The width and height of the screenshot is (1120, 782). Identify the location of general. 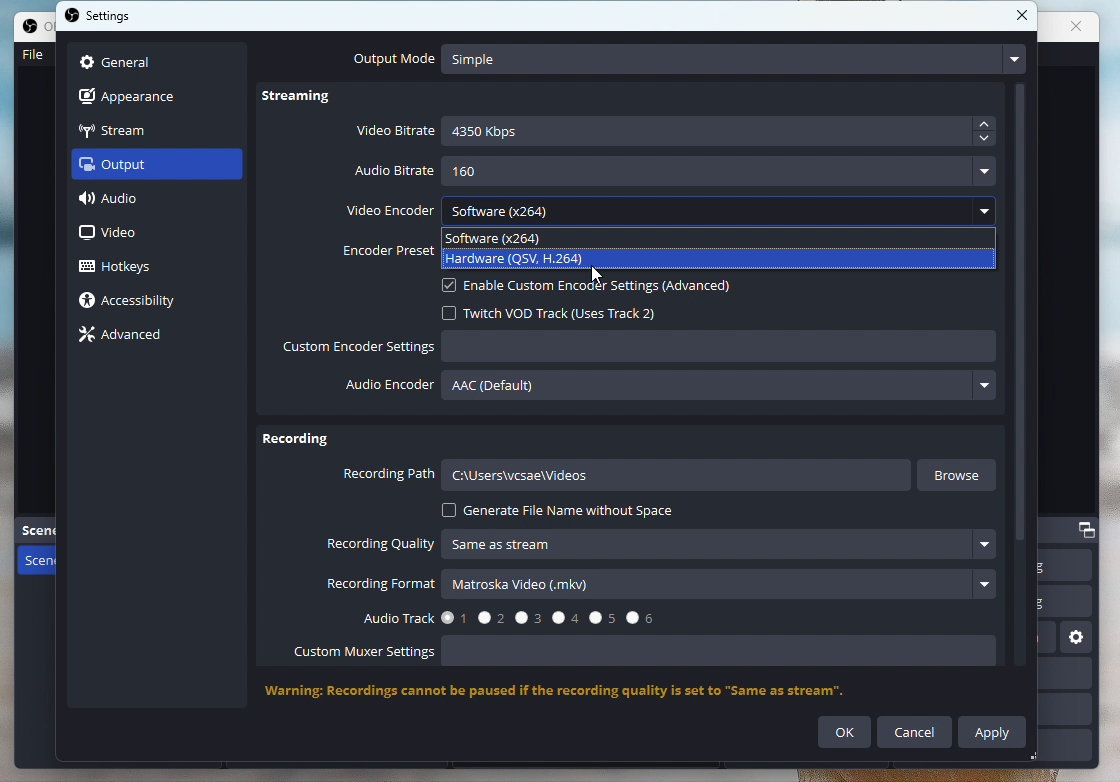
(118, 60).